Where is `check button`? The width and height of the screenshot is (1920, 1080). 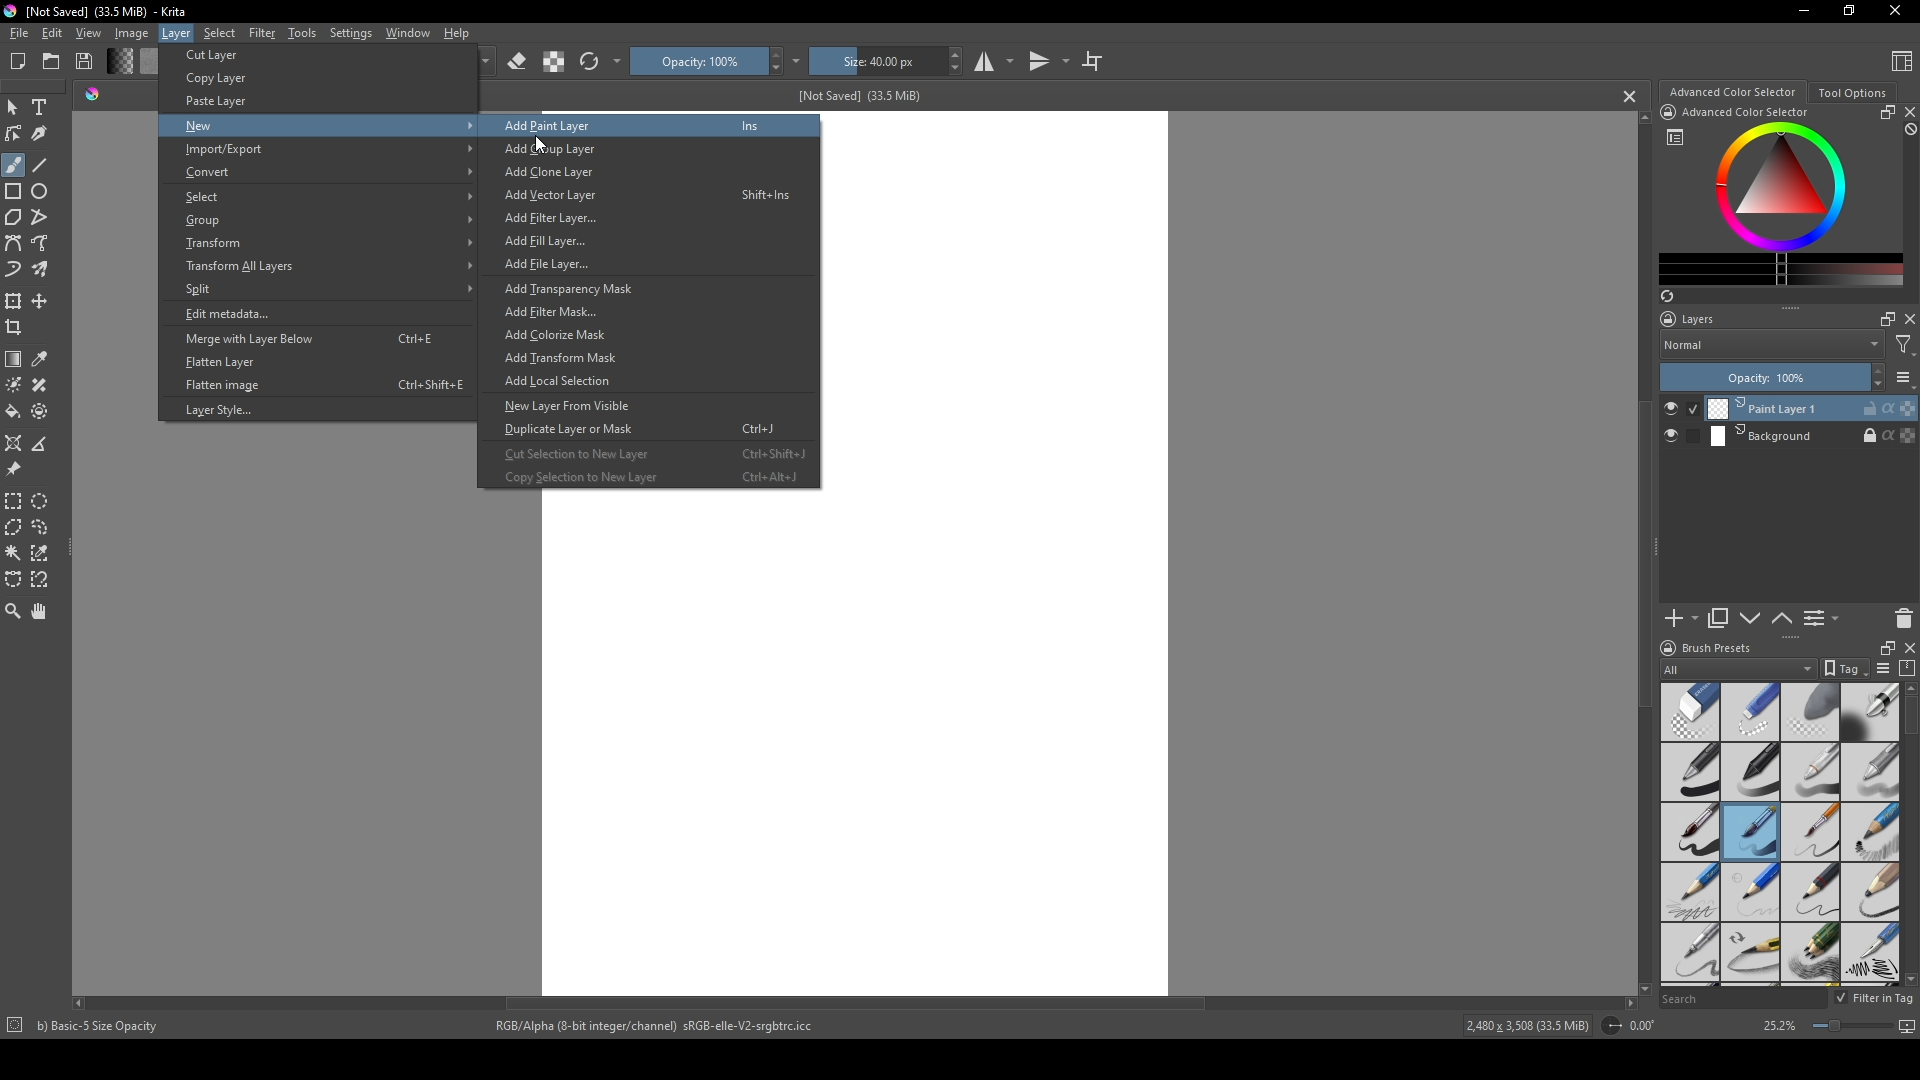
check button is located at coordinates (1680, 408).